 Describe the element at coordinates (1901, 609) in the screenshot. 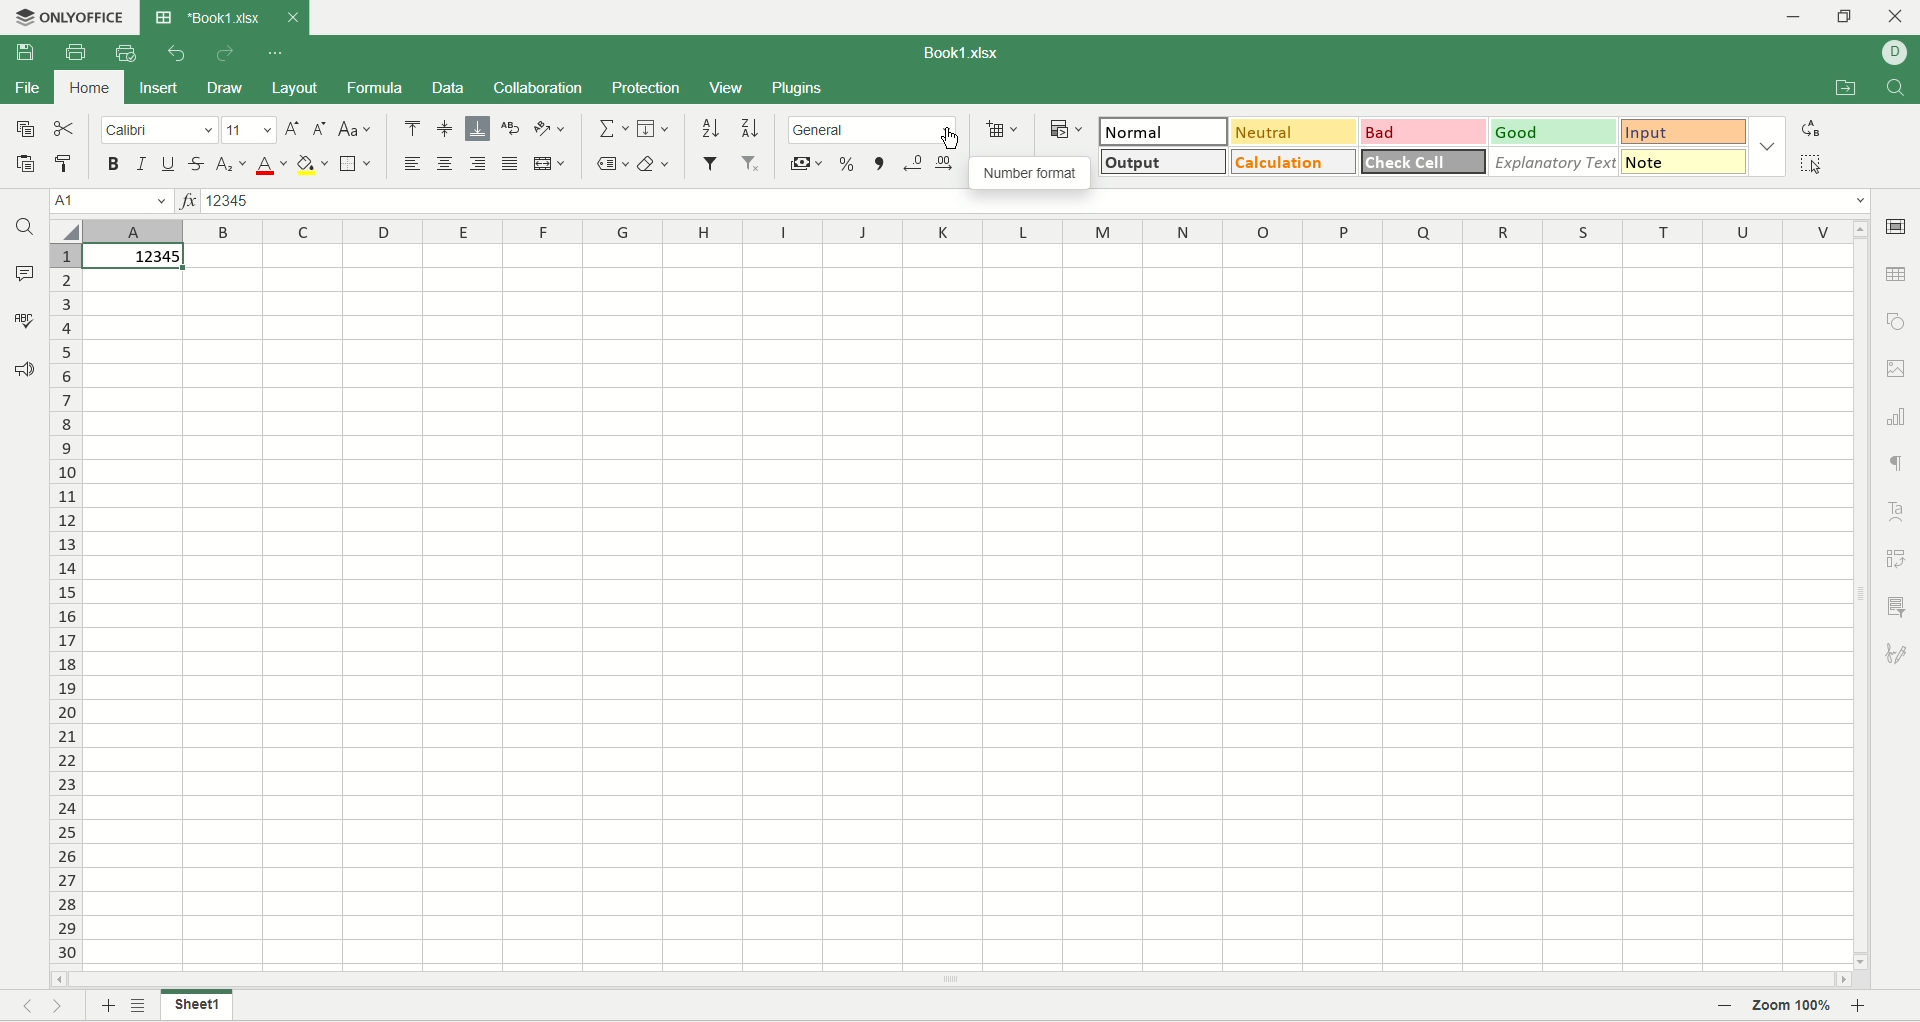

I see `slicer settings` at that location.